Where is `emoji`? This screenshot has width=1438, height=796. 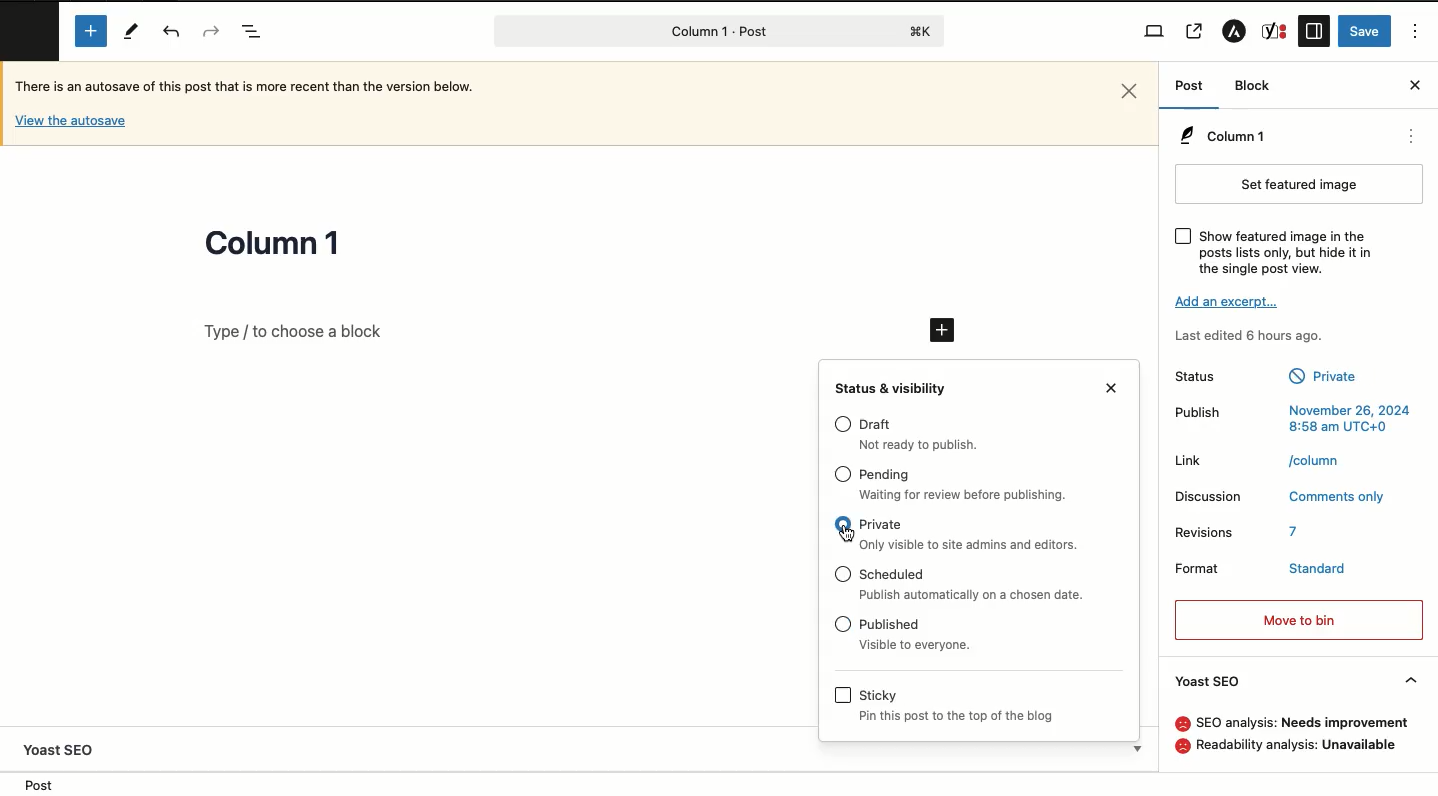
emoji is located at coordinates (1181, 724).